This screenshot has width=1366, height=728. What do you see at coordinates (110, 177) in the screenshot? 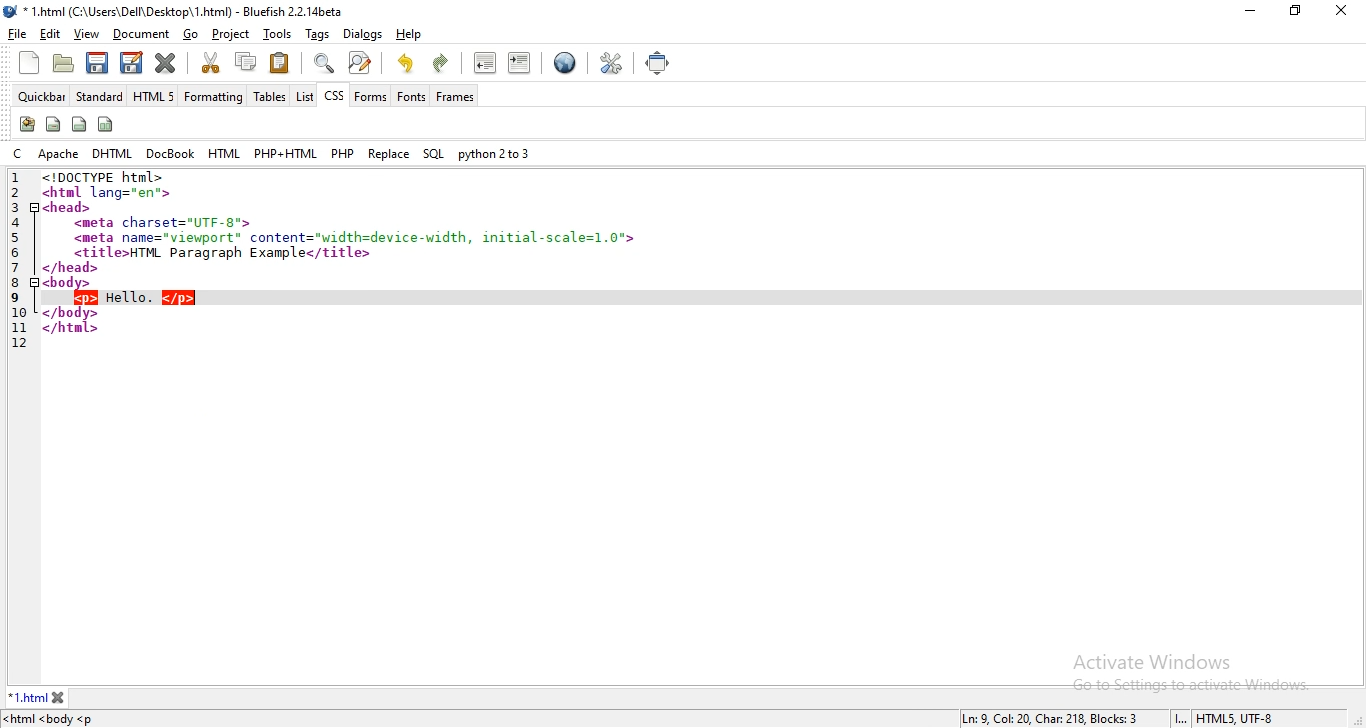
I see `<!DOCTYPE html>` at bounding box center [110, 177].